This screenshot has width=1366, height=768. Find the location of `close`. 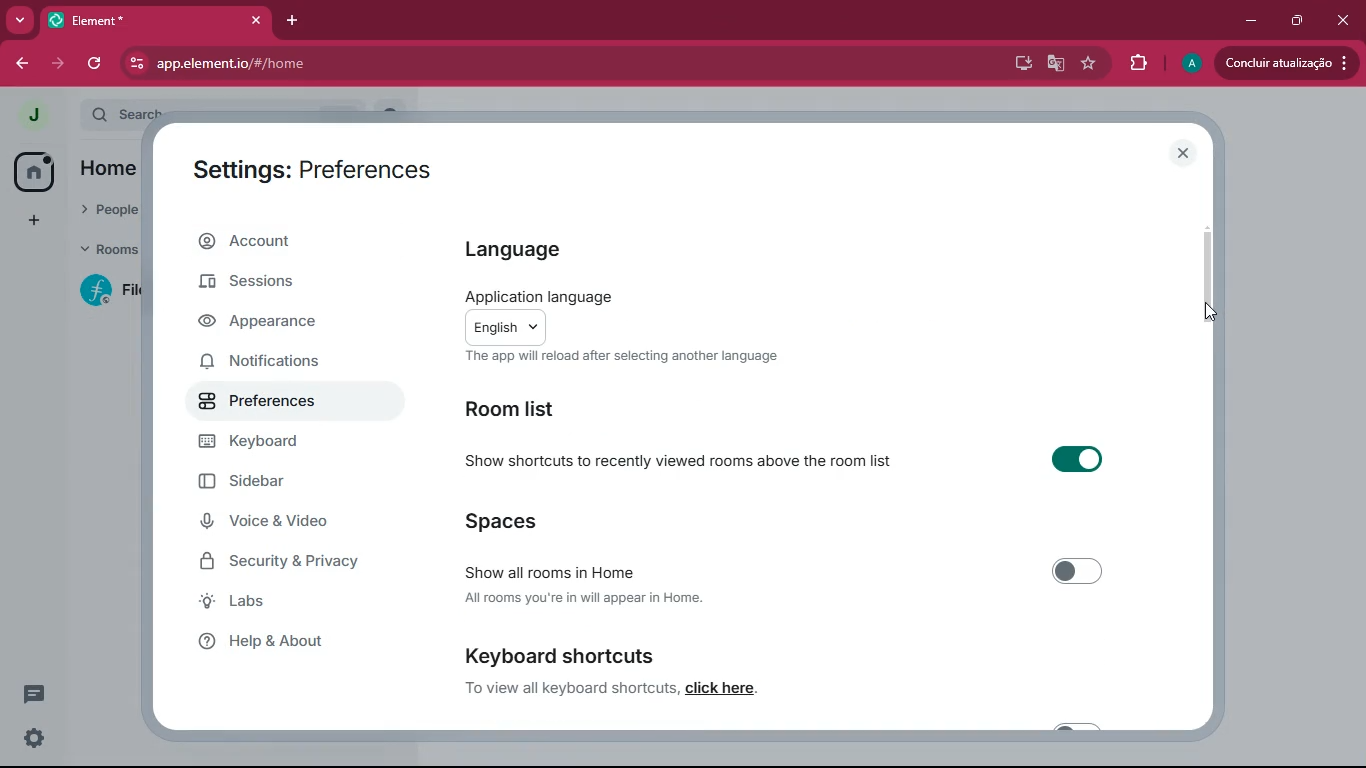

close is located at coordinates (1345, 20).